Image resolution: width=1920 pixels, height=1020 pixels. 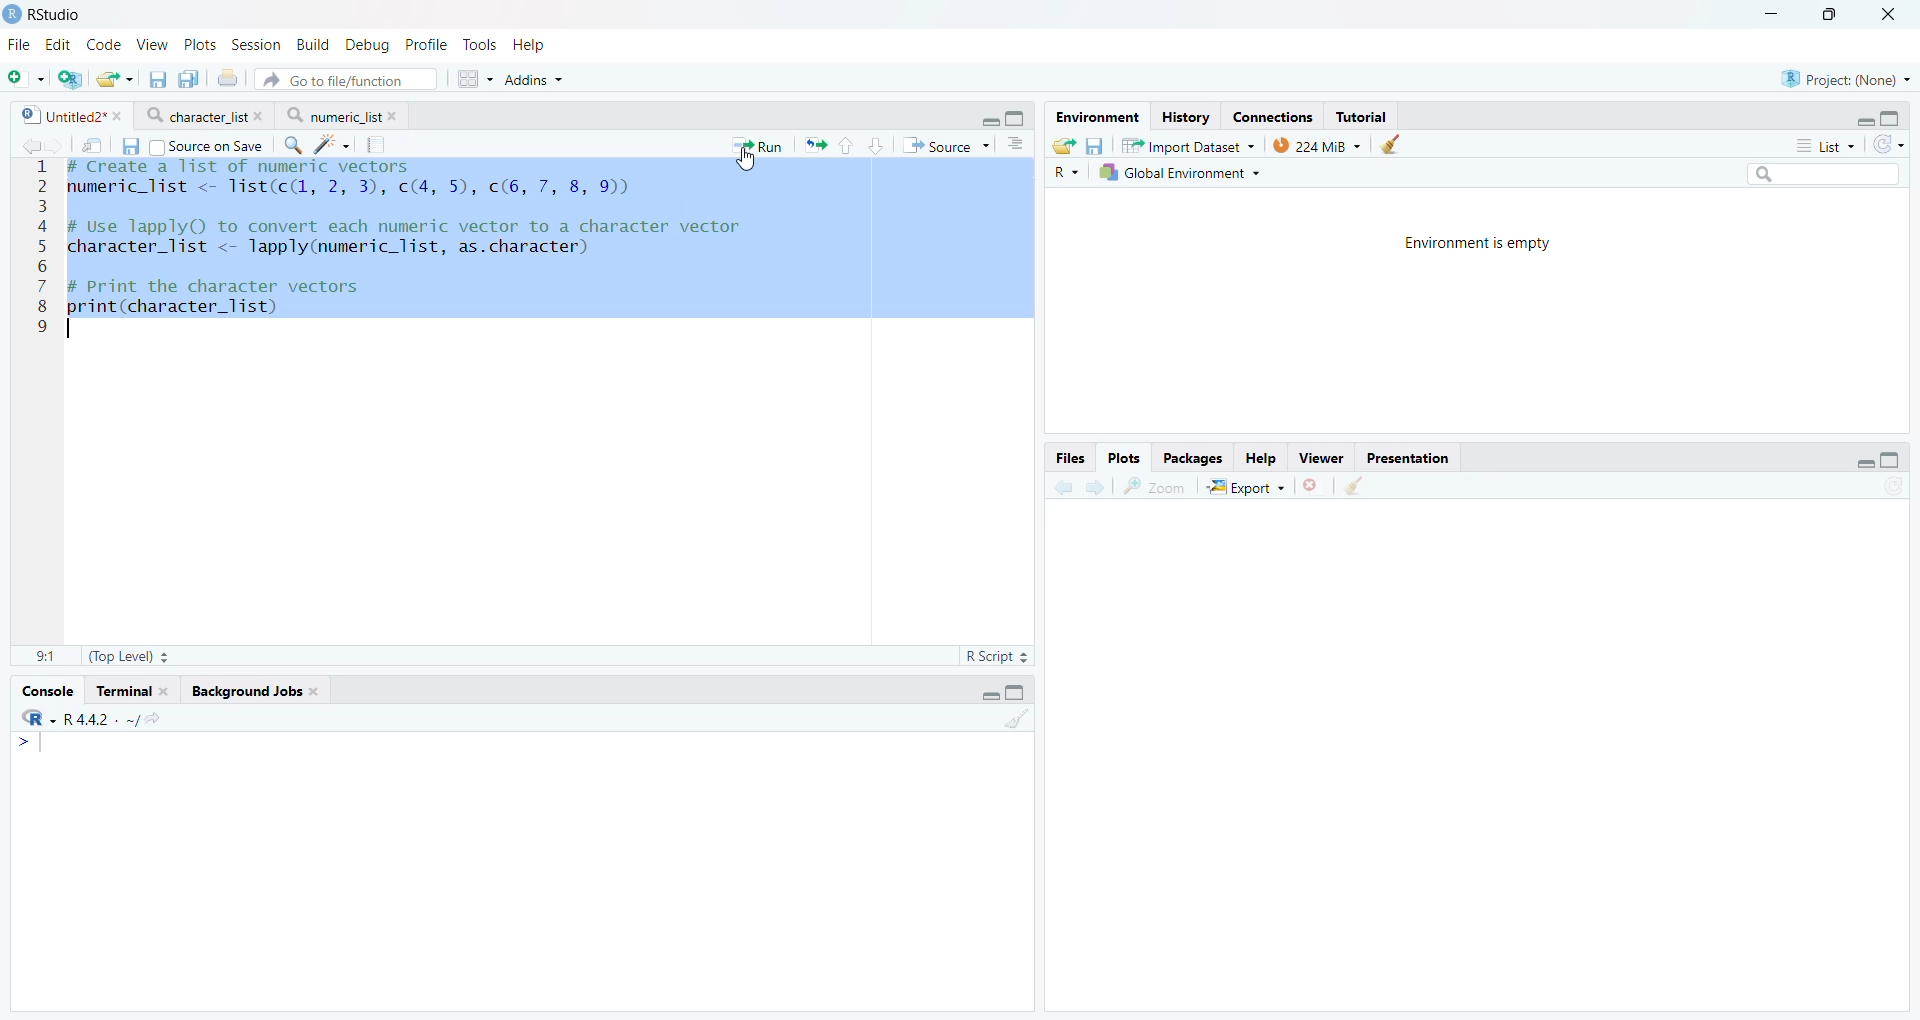 I want to click on Source on Save, so click(x=206, y=146).